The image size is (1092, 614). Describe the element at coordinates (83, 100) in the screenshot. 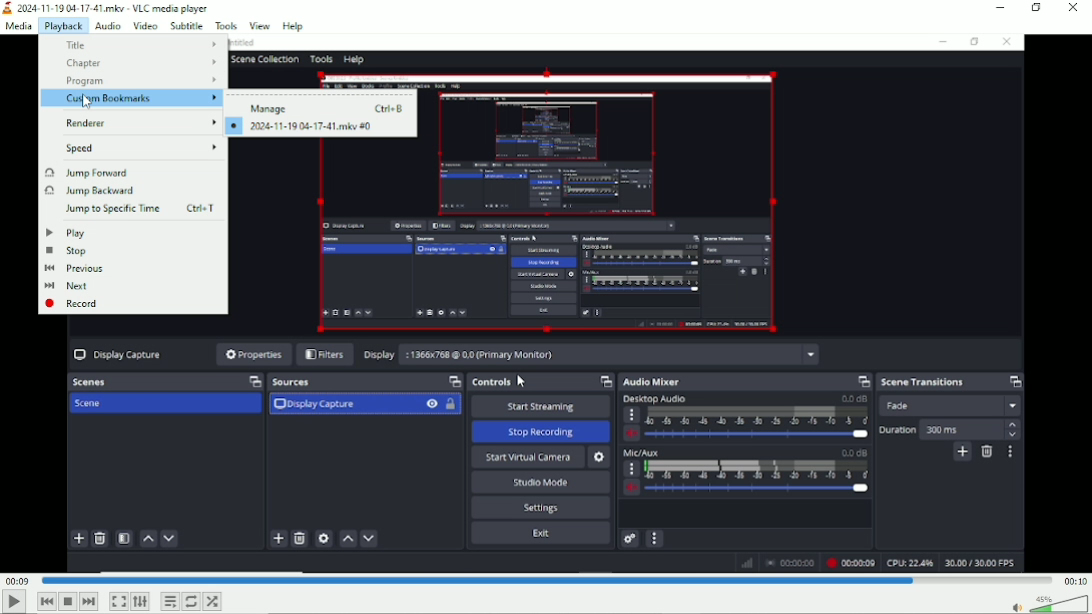

I see `Mouse Cursor` at that location.